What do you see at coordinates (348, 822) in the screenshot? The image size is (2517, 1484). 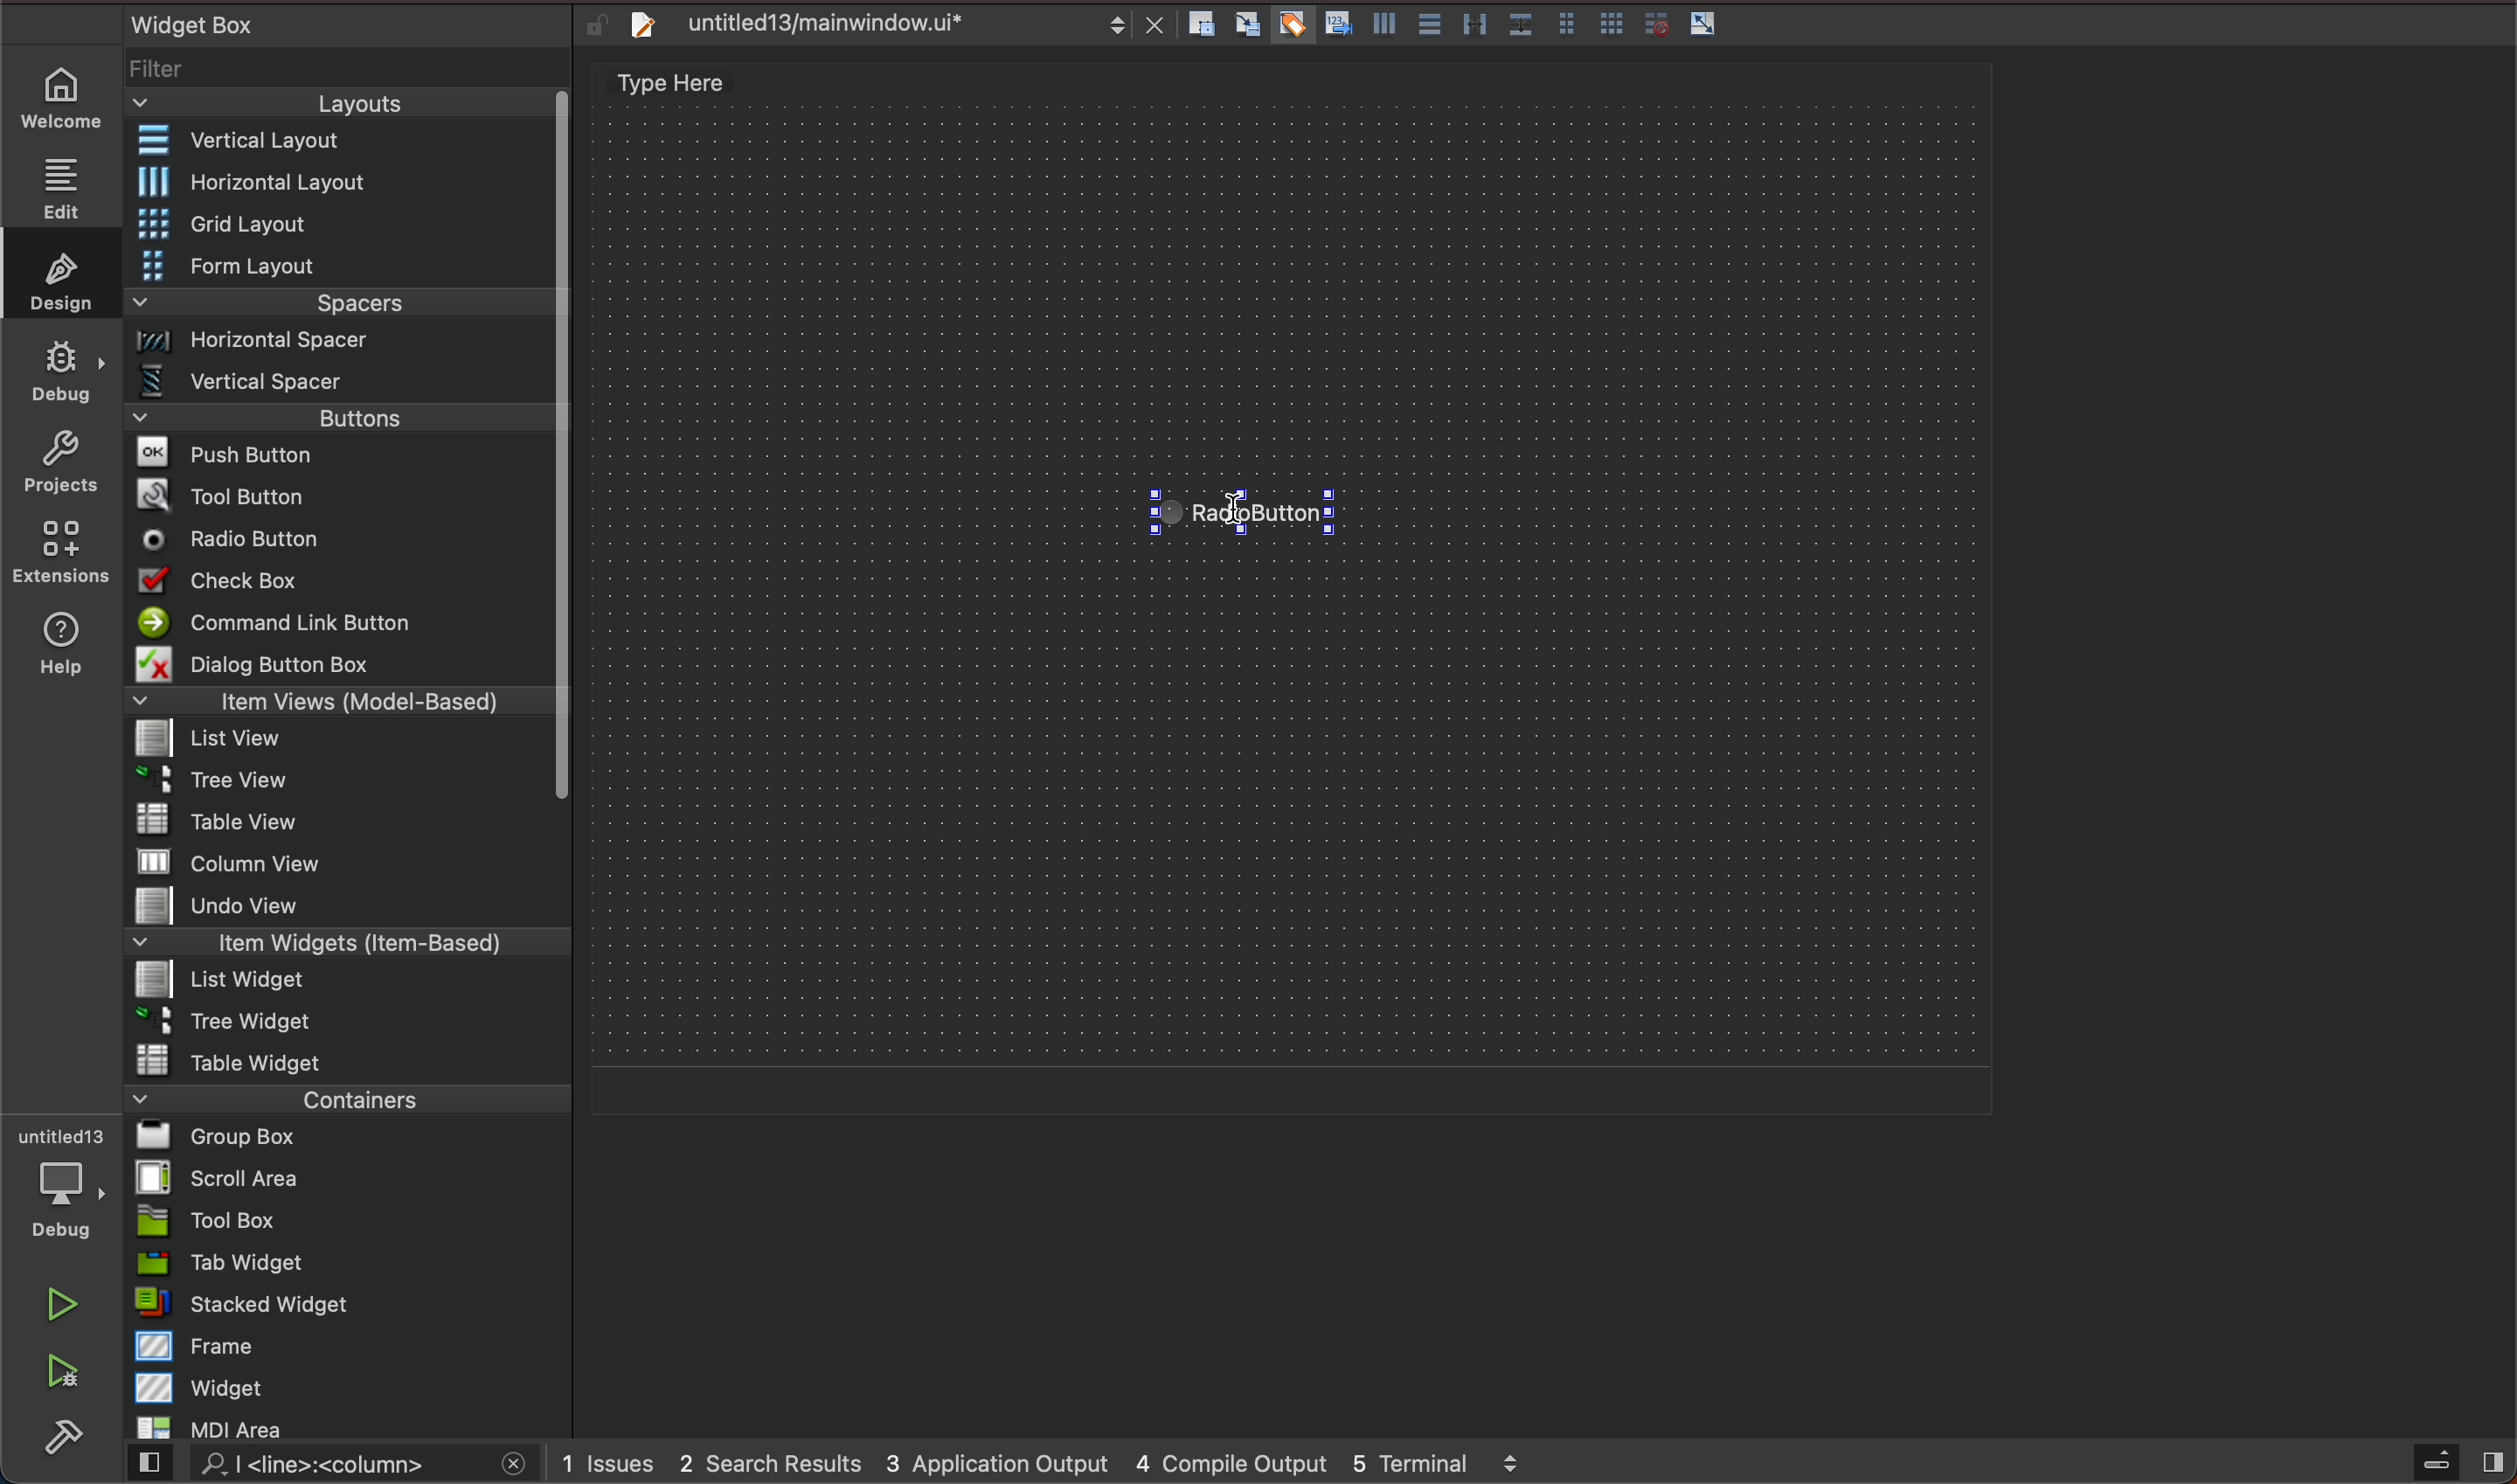 I see `table view` at bounding box center [348, 822].